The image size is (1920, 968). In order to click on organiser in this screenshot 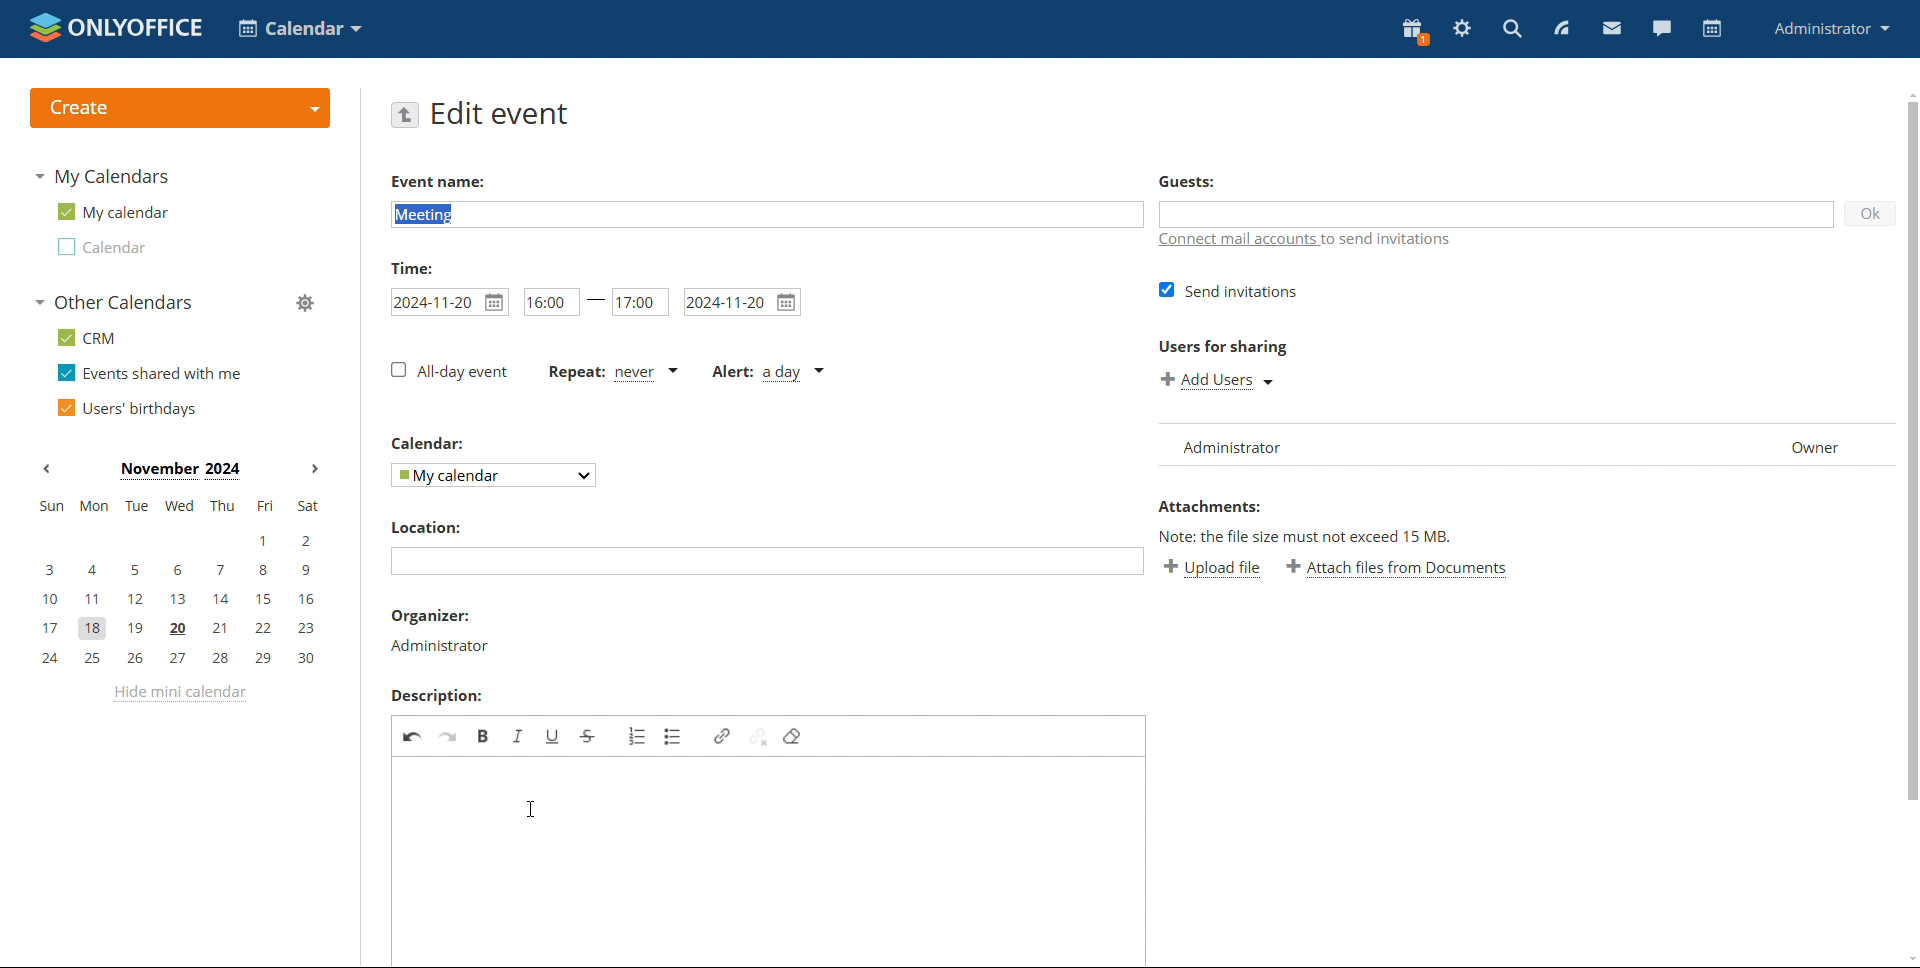, I will do `click(428, 616)`.